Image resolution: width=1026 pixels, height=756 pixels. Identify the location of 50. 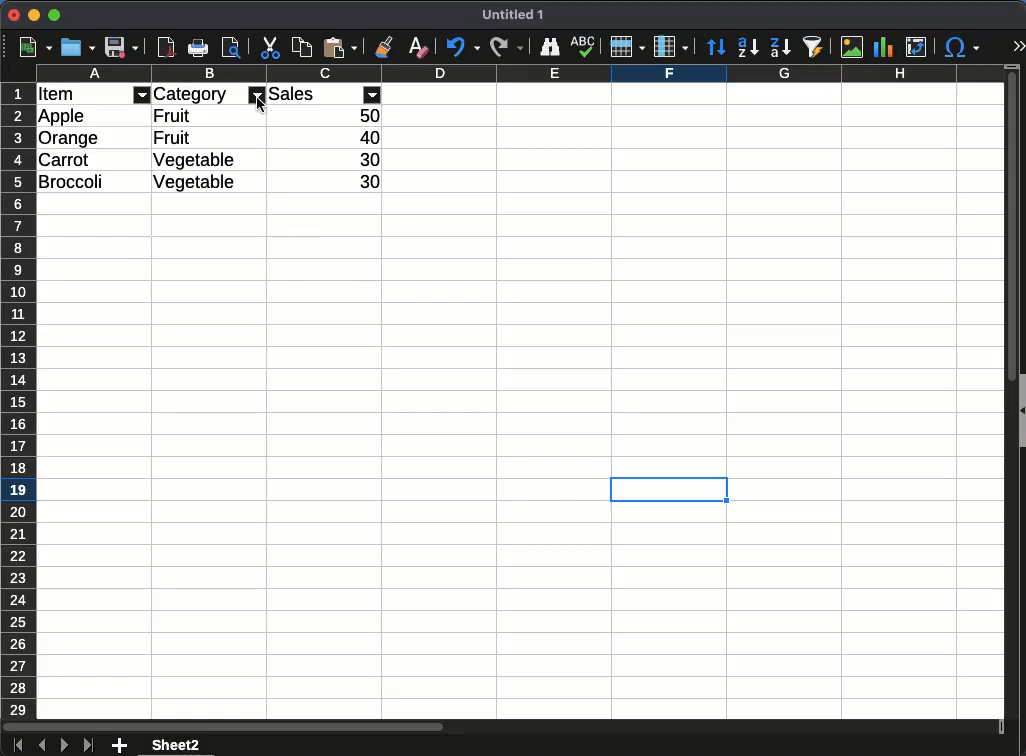
(367, 115).